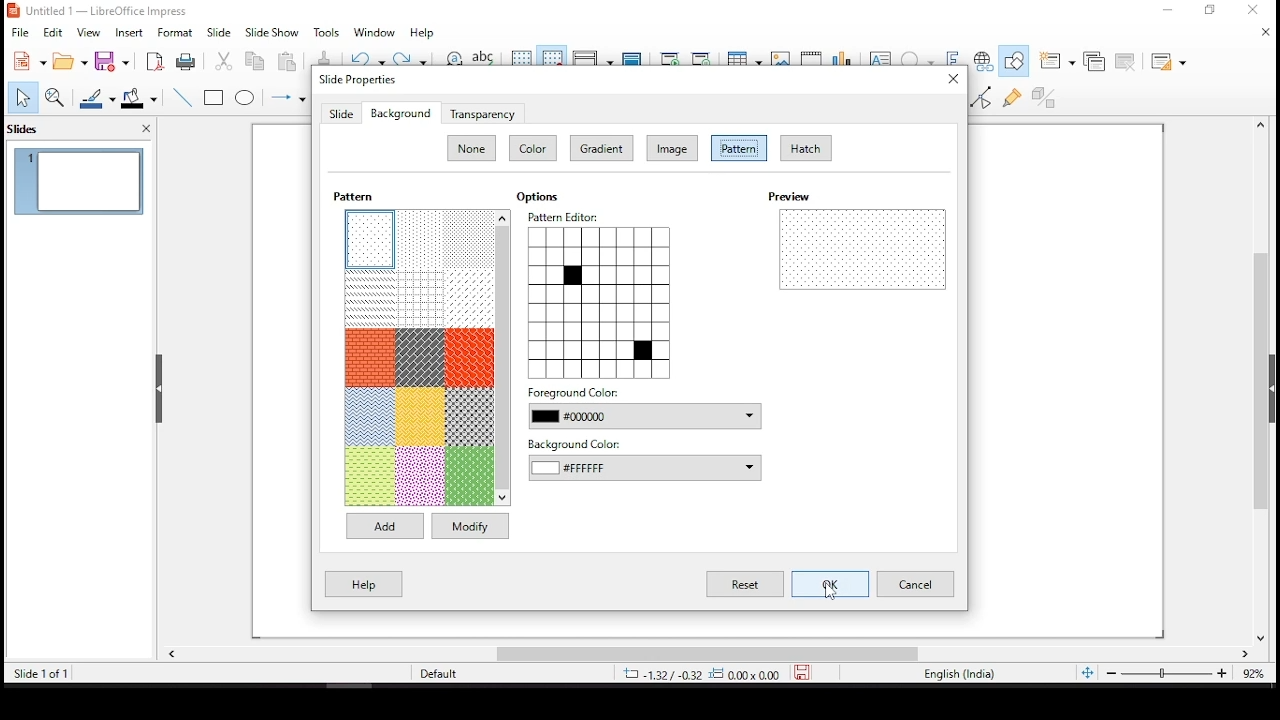 The width and height of the screenshot is (1280, 720). What do you see at coordinates (22, 98) in the screenshot?
I see `select tool` at bounding box center [22, 98].